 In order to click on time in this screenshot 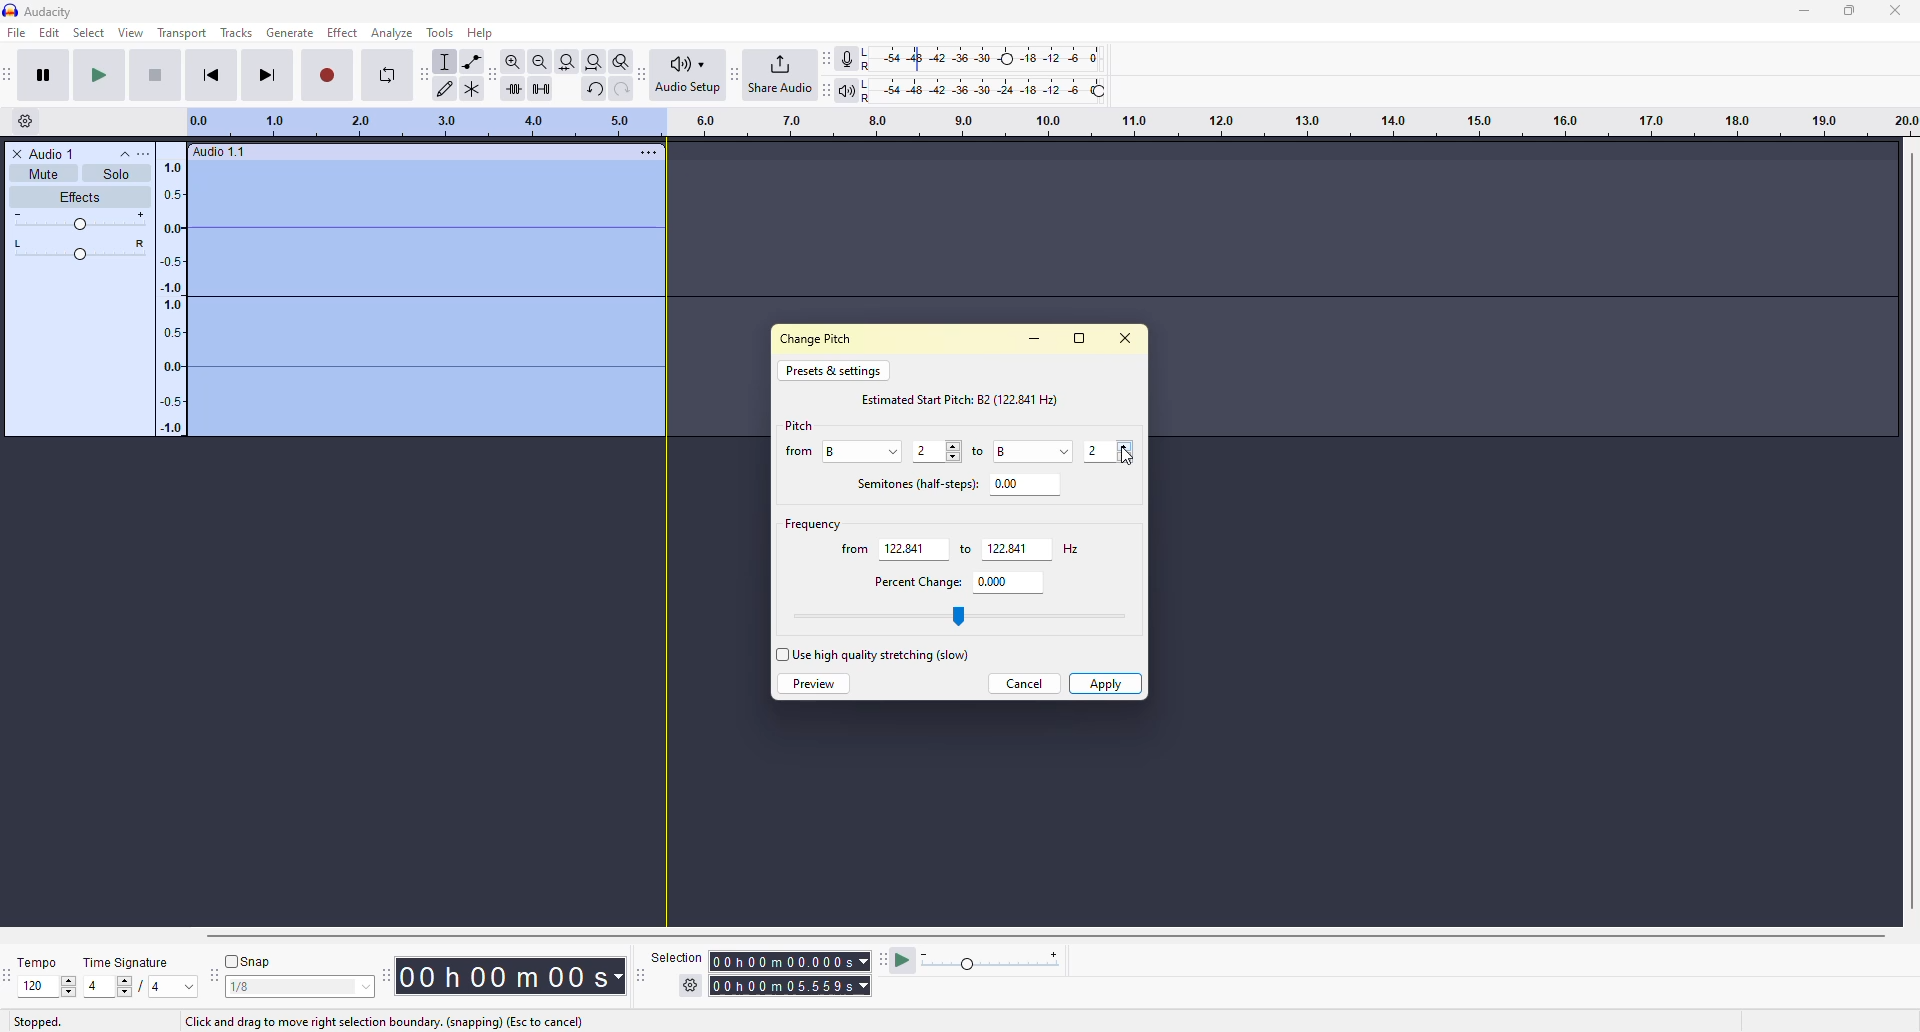, I will do `click(519, 975)`.